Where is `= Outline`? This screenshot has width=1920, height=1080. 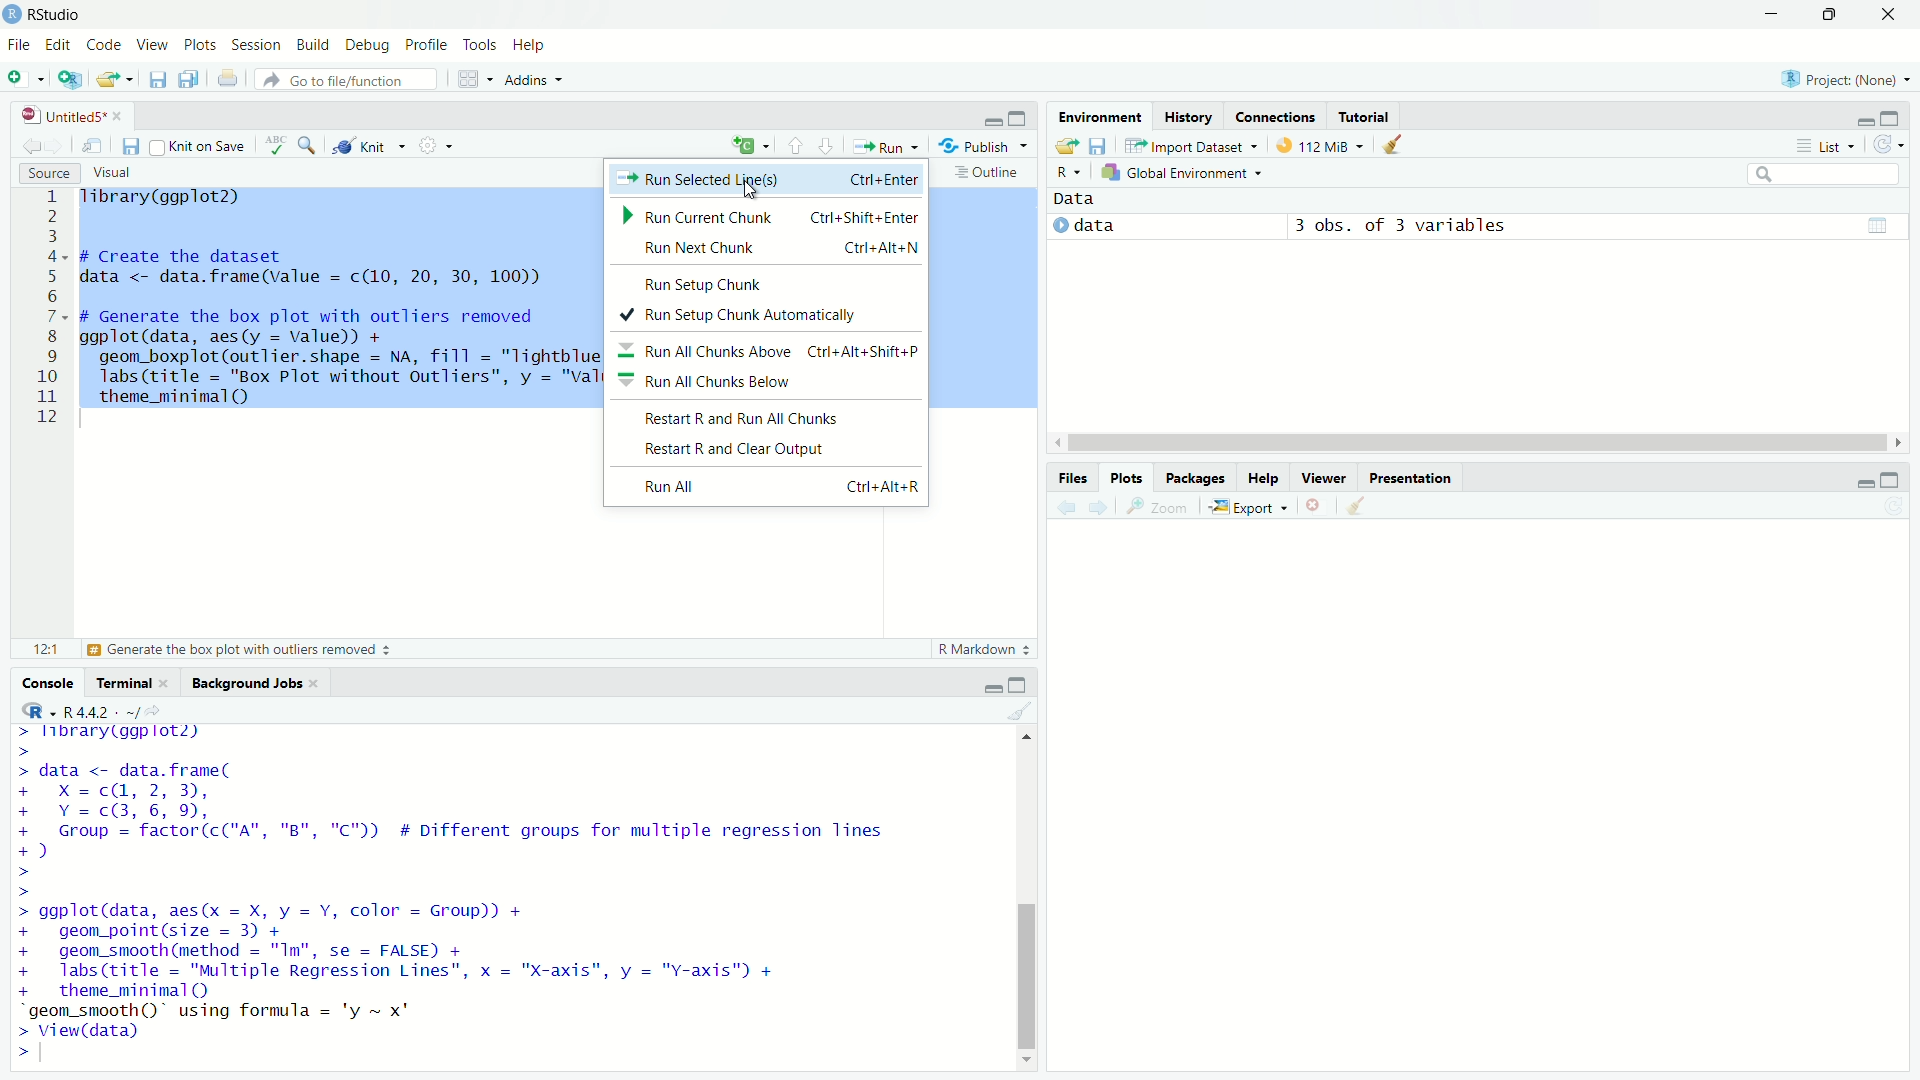
= Outline is located at coordinates (987, 171).